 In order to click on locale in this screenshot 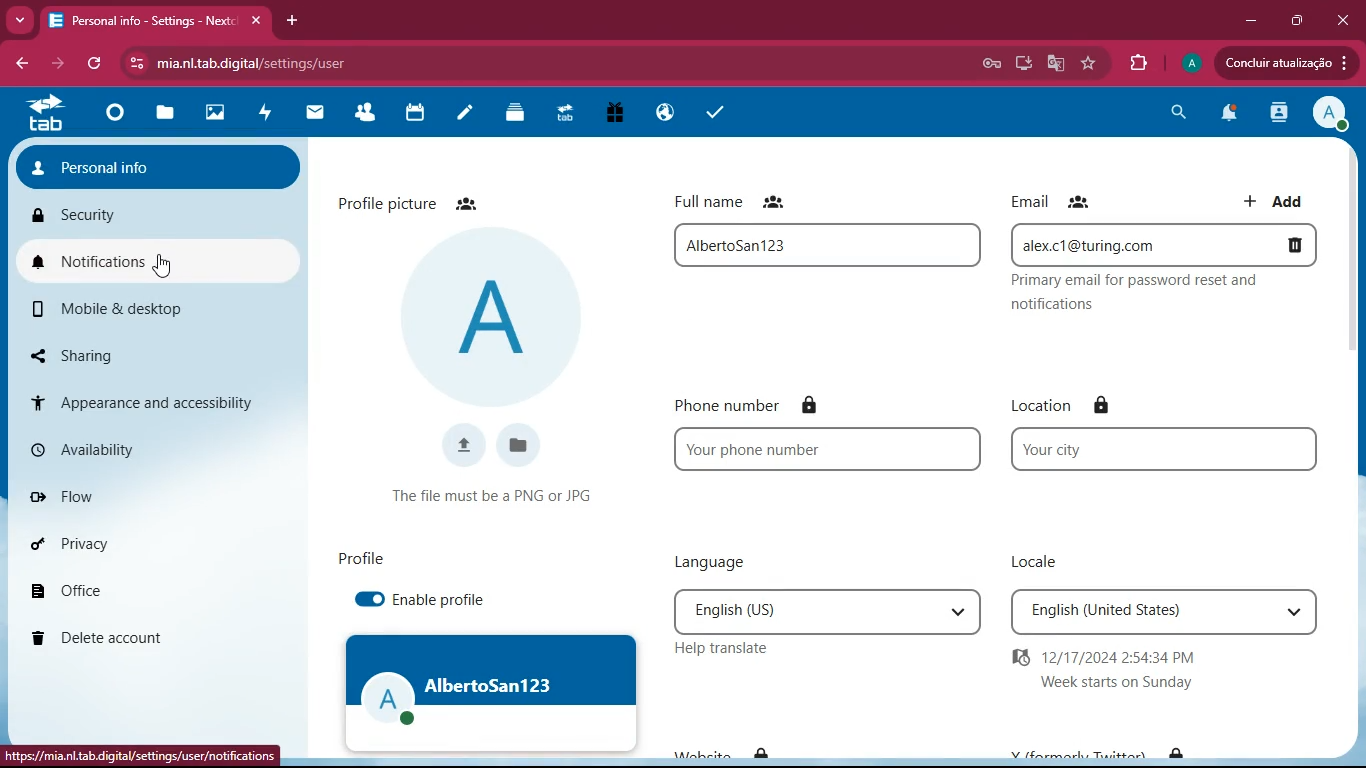, I will do `click(1031, 559)`.